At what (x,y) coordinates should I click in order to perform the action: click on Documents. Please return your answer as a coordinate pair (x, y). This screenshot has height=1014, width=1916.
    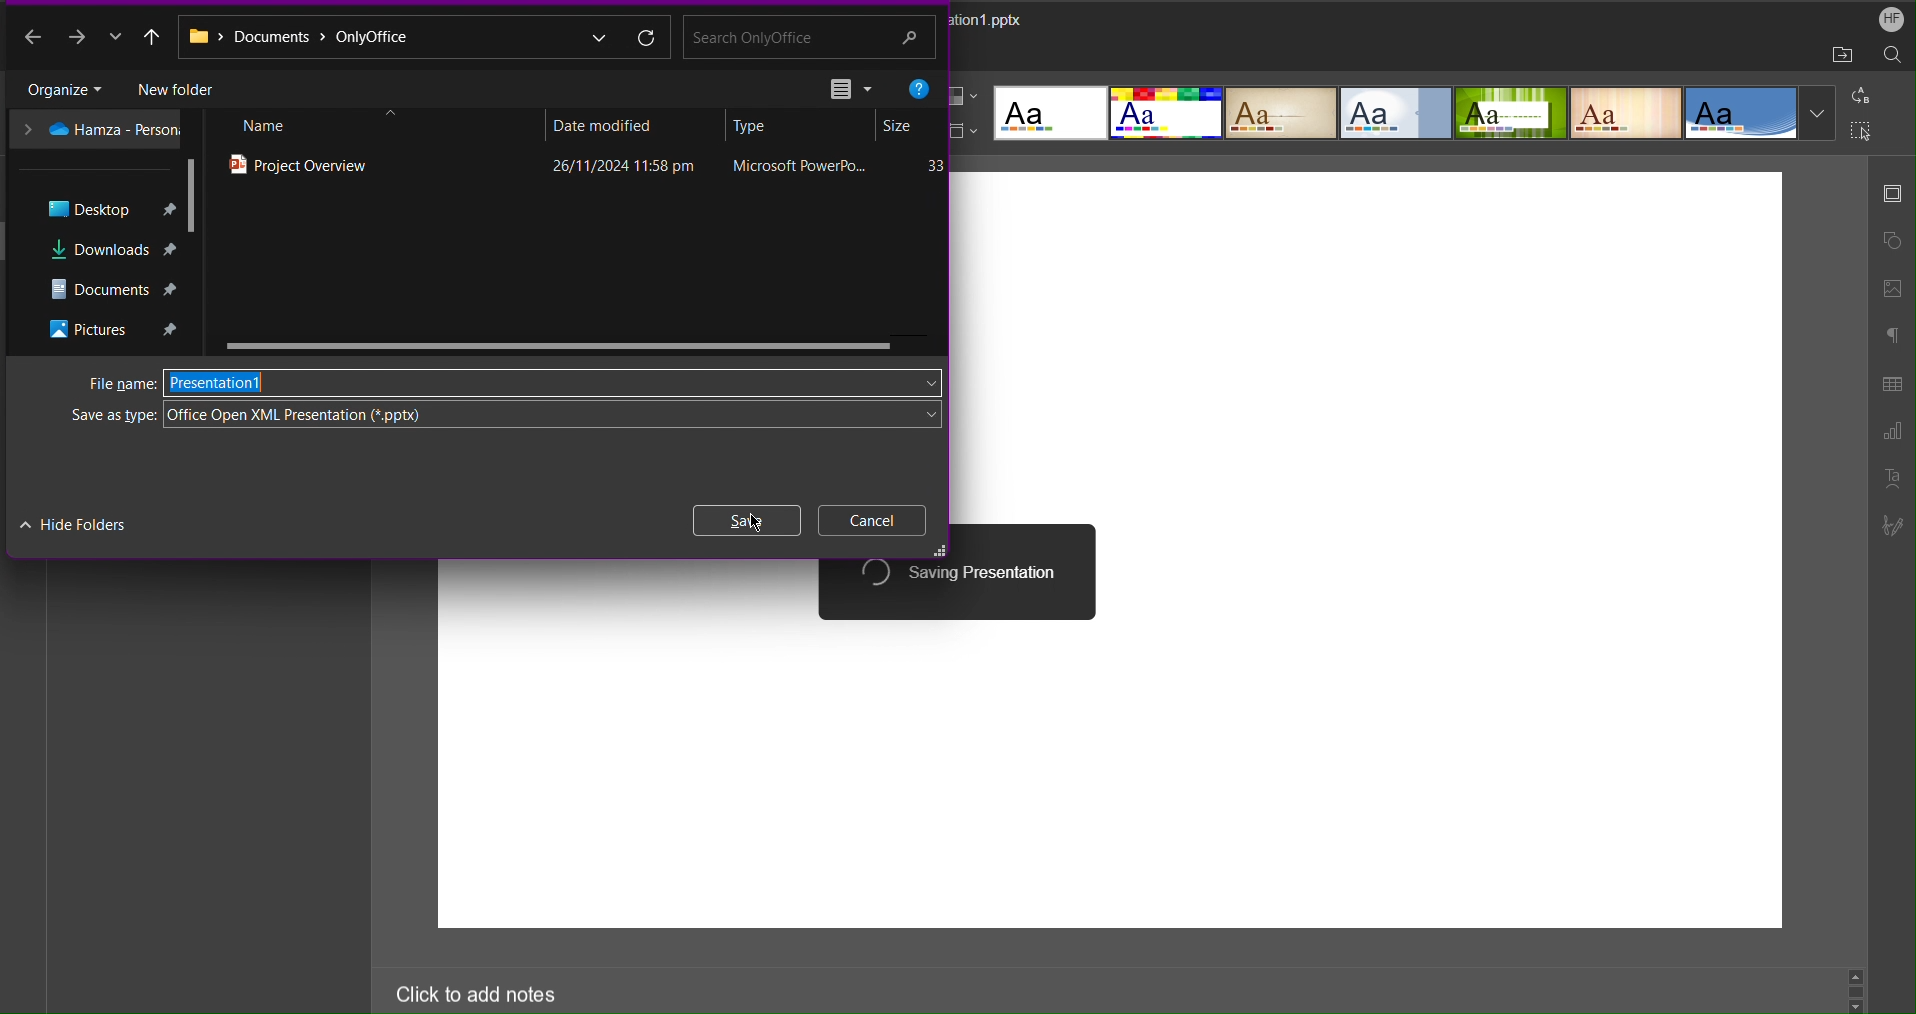
    Looking at the image, I should click on (113, 289).